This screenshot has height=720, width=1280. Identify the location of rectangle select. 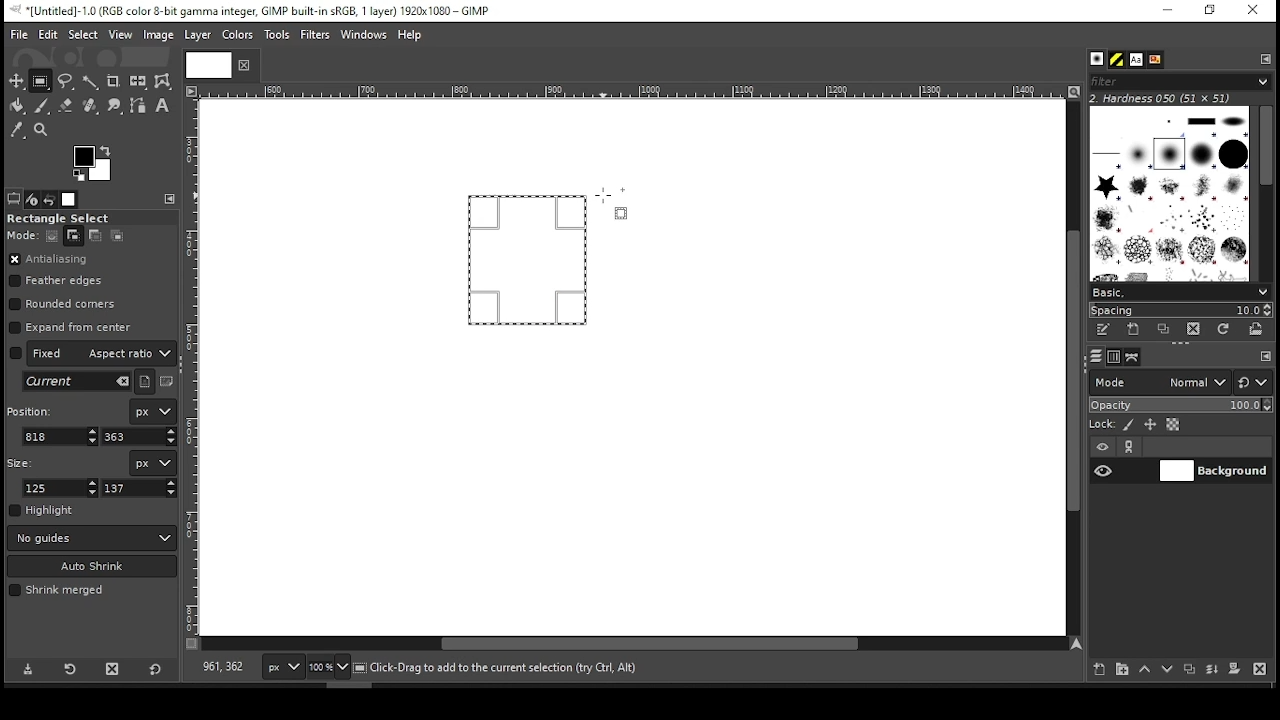
(75, 218).